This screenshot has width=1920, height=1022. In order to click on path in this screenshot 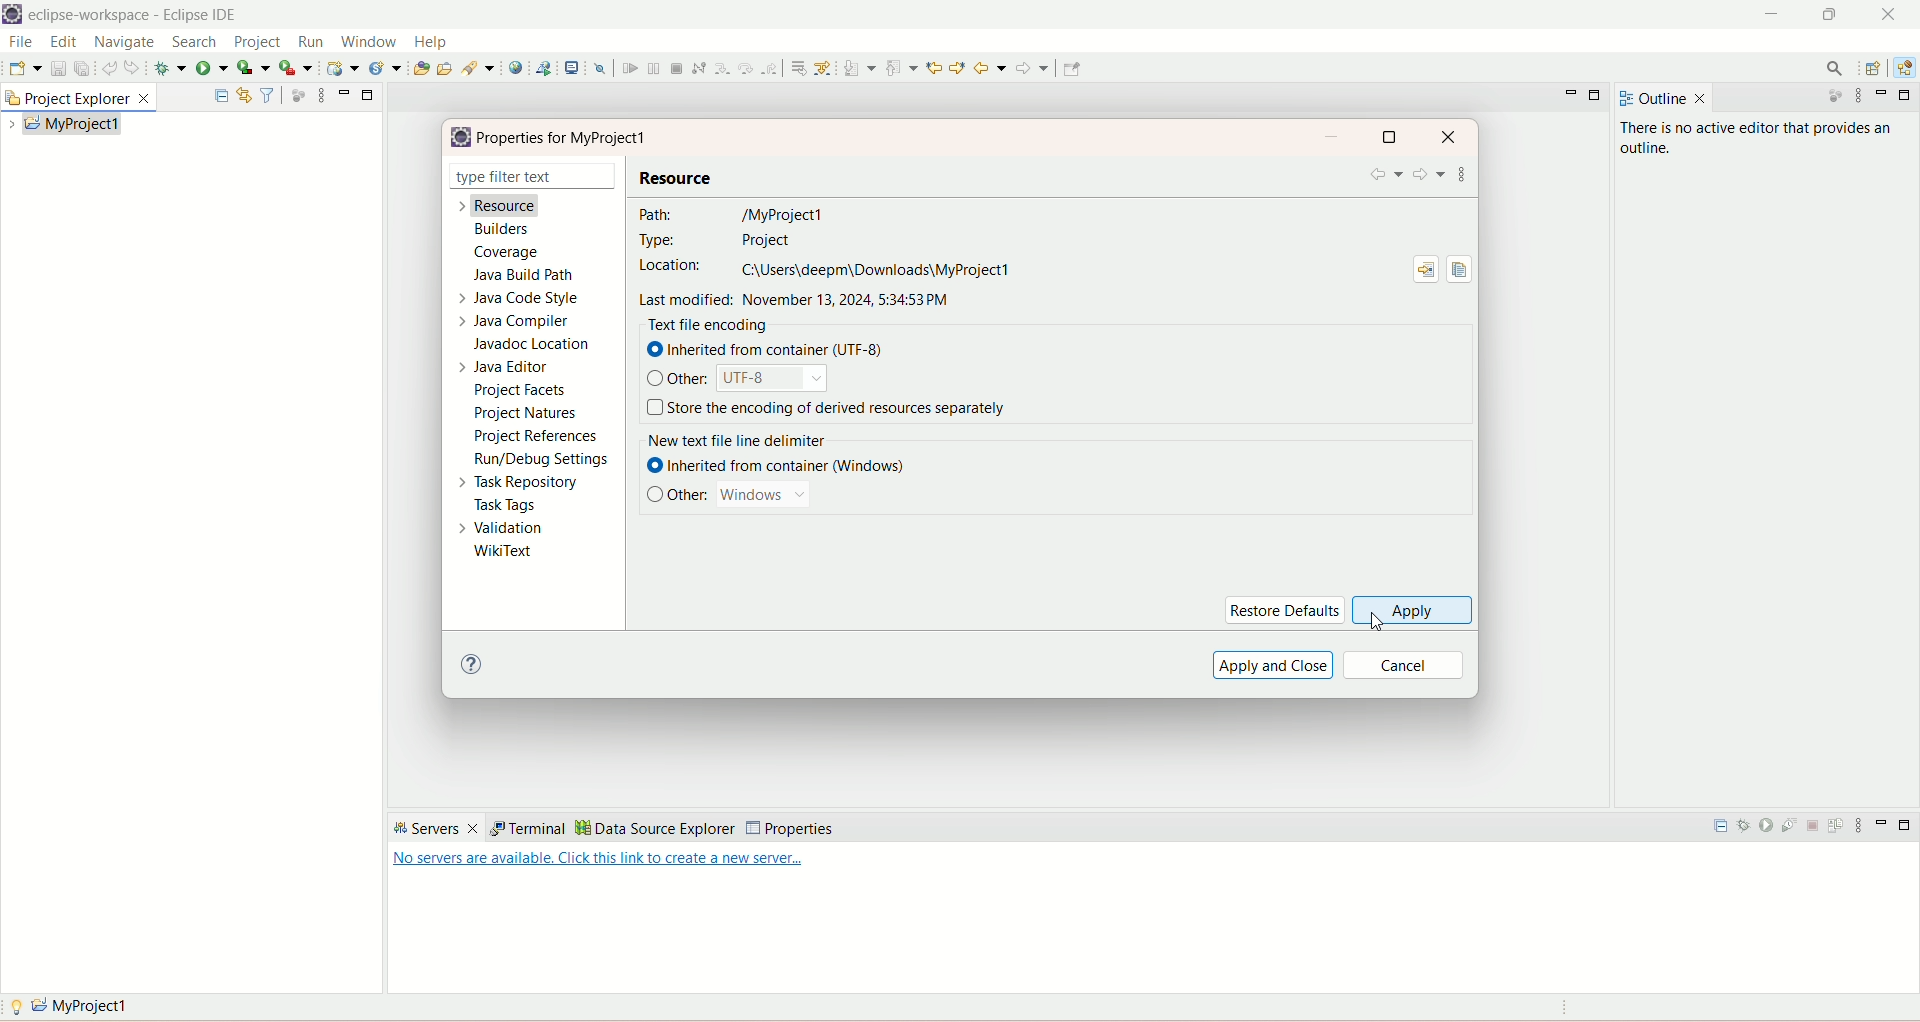, I will do `click(734, 212)`.